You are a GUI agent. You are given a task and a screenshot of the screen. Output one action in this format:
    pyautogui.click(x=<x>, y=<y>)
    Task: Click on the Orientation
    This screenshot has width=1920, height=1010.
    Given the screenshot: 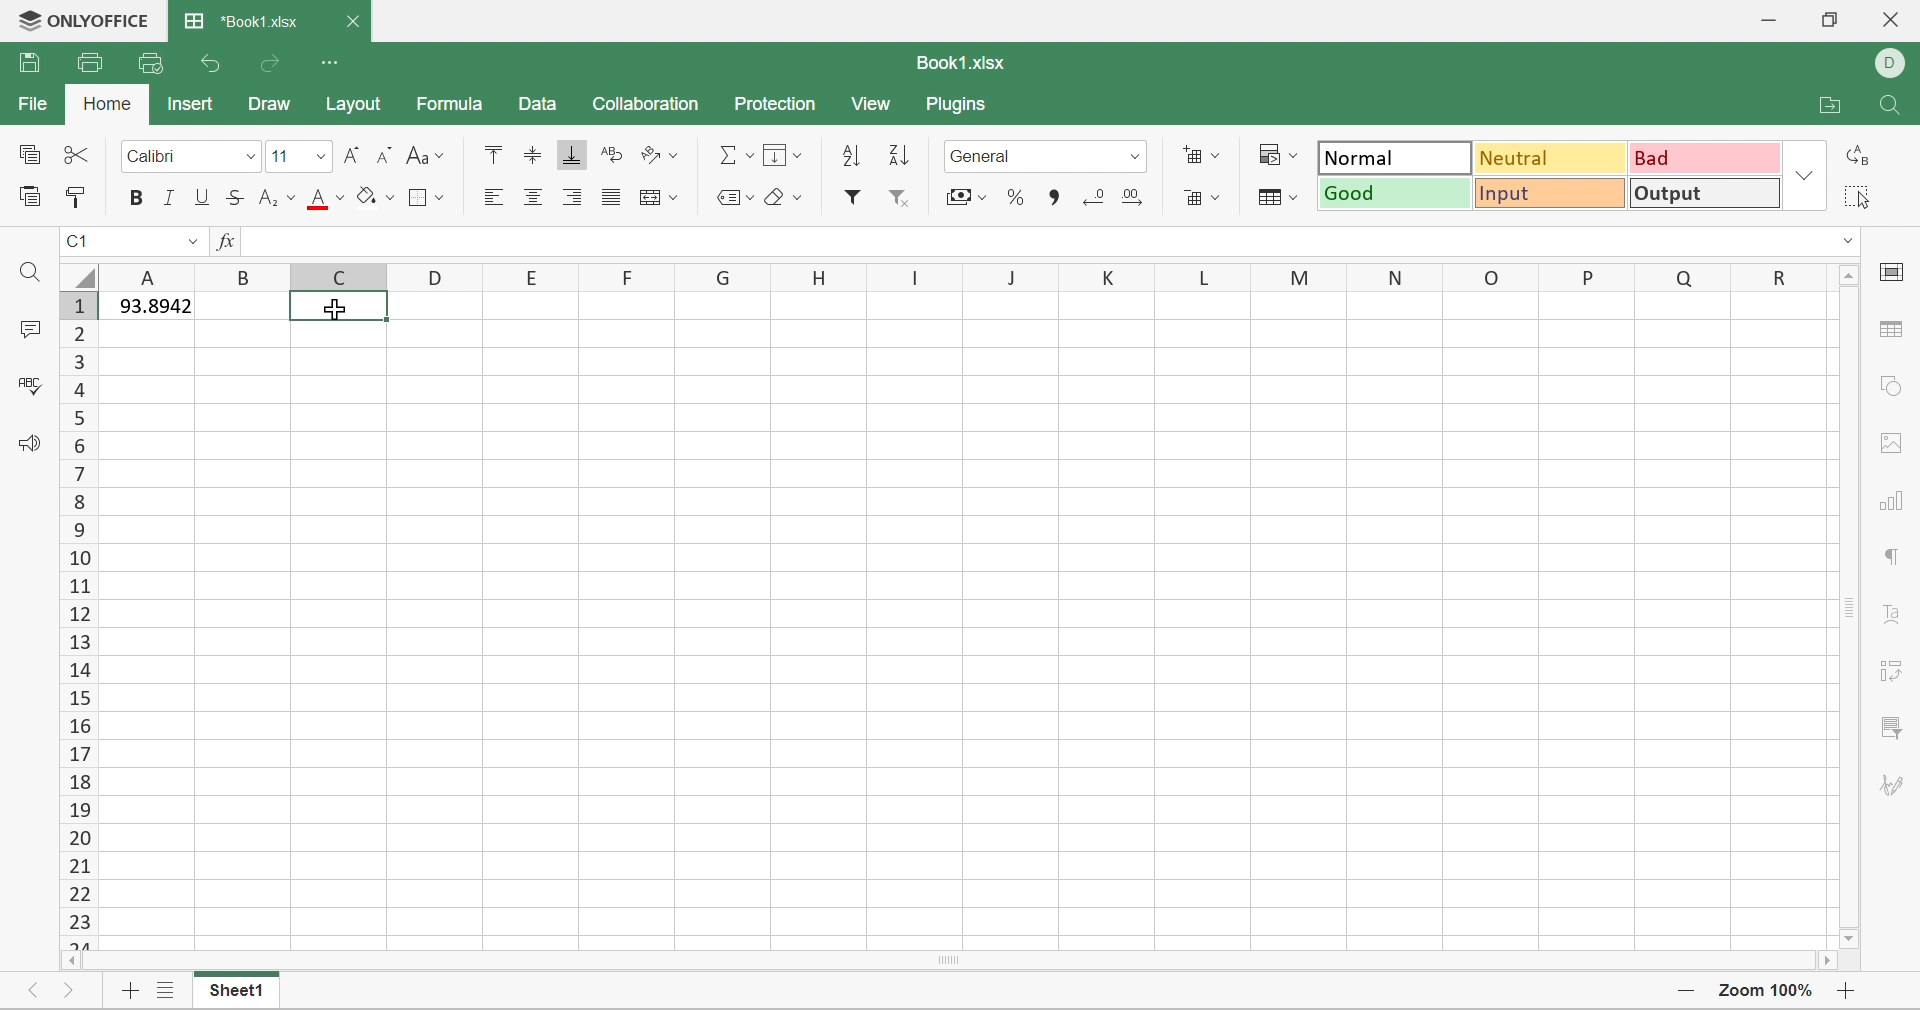 What is the action you would take?
    pyautogui.click(x=654, y=155)
    